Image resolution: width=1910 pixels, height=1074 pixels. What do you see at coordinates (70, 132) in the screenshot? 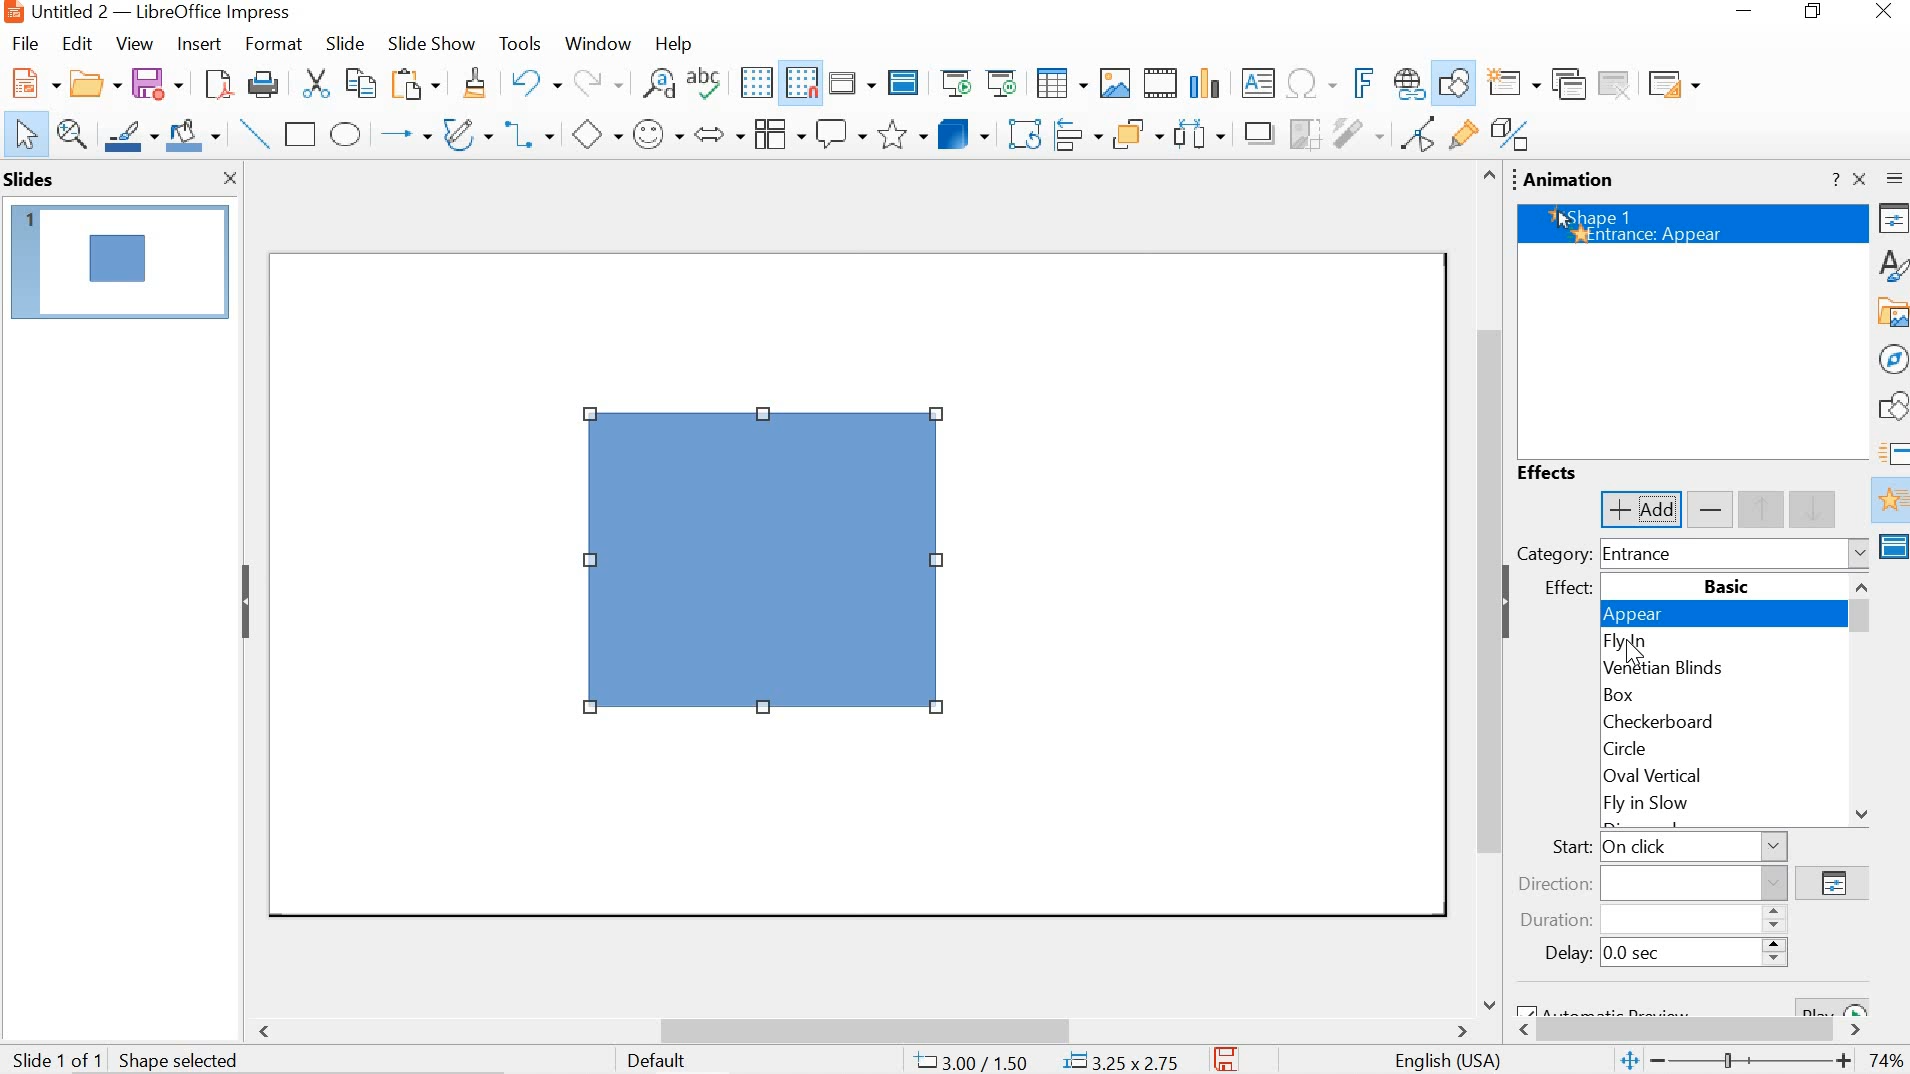
I see `zoom & pan` at bounding box center [70, 132].